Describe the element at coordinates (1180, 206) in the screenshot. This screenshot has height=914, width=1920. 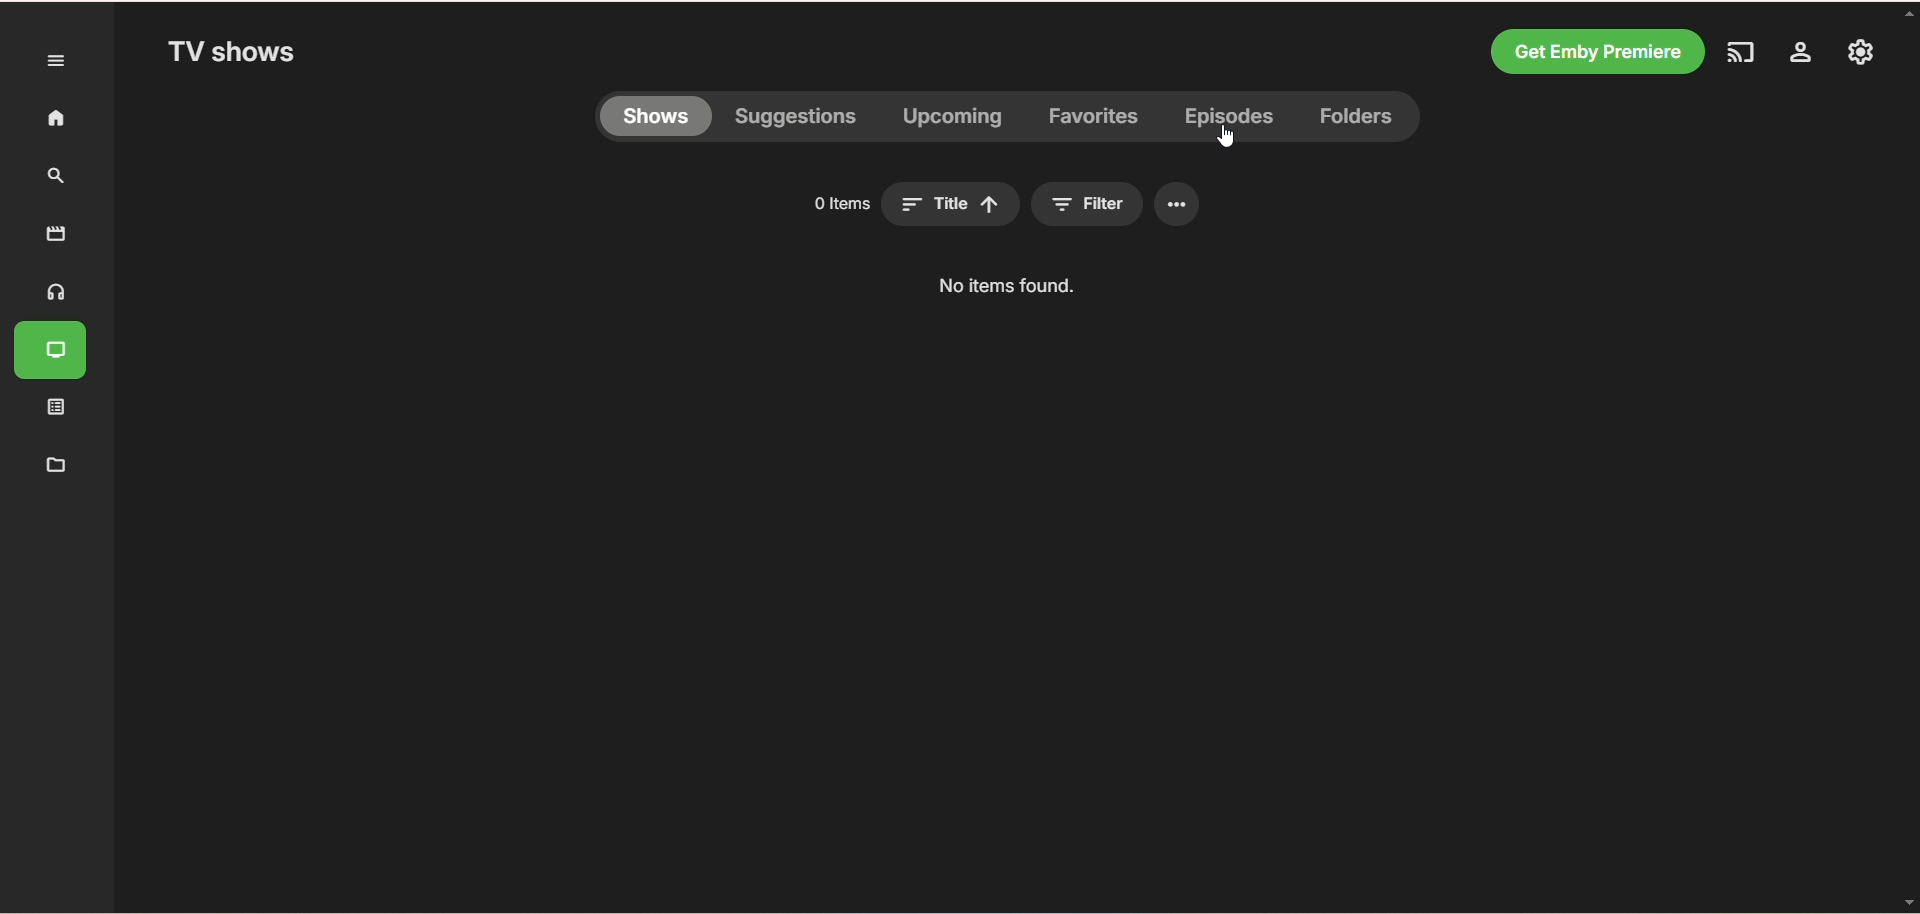
I see `options` at that location.